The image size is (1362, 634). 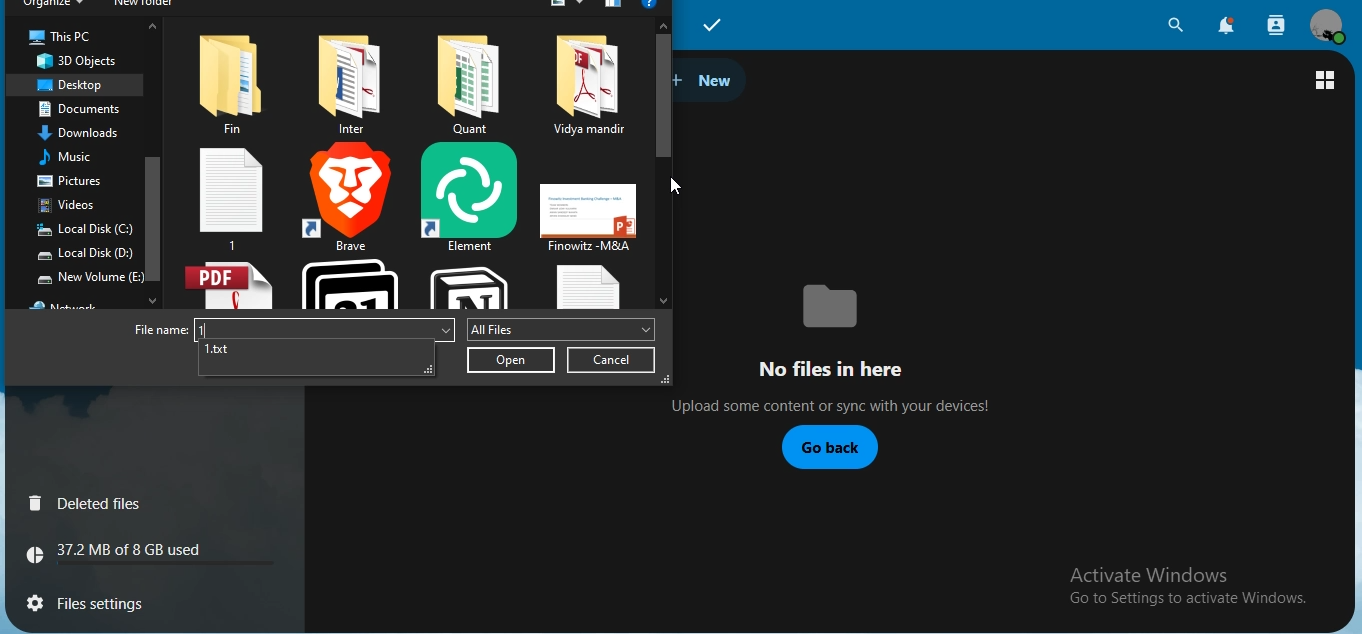 I want to click on ile, so click(x=353, y=84).